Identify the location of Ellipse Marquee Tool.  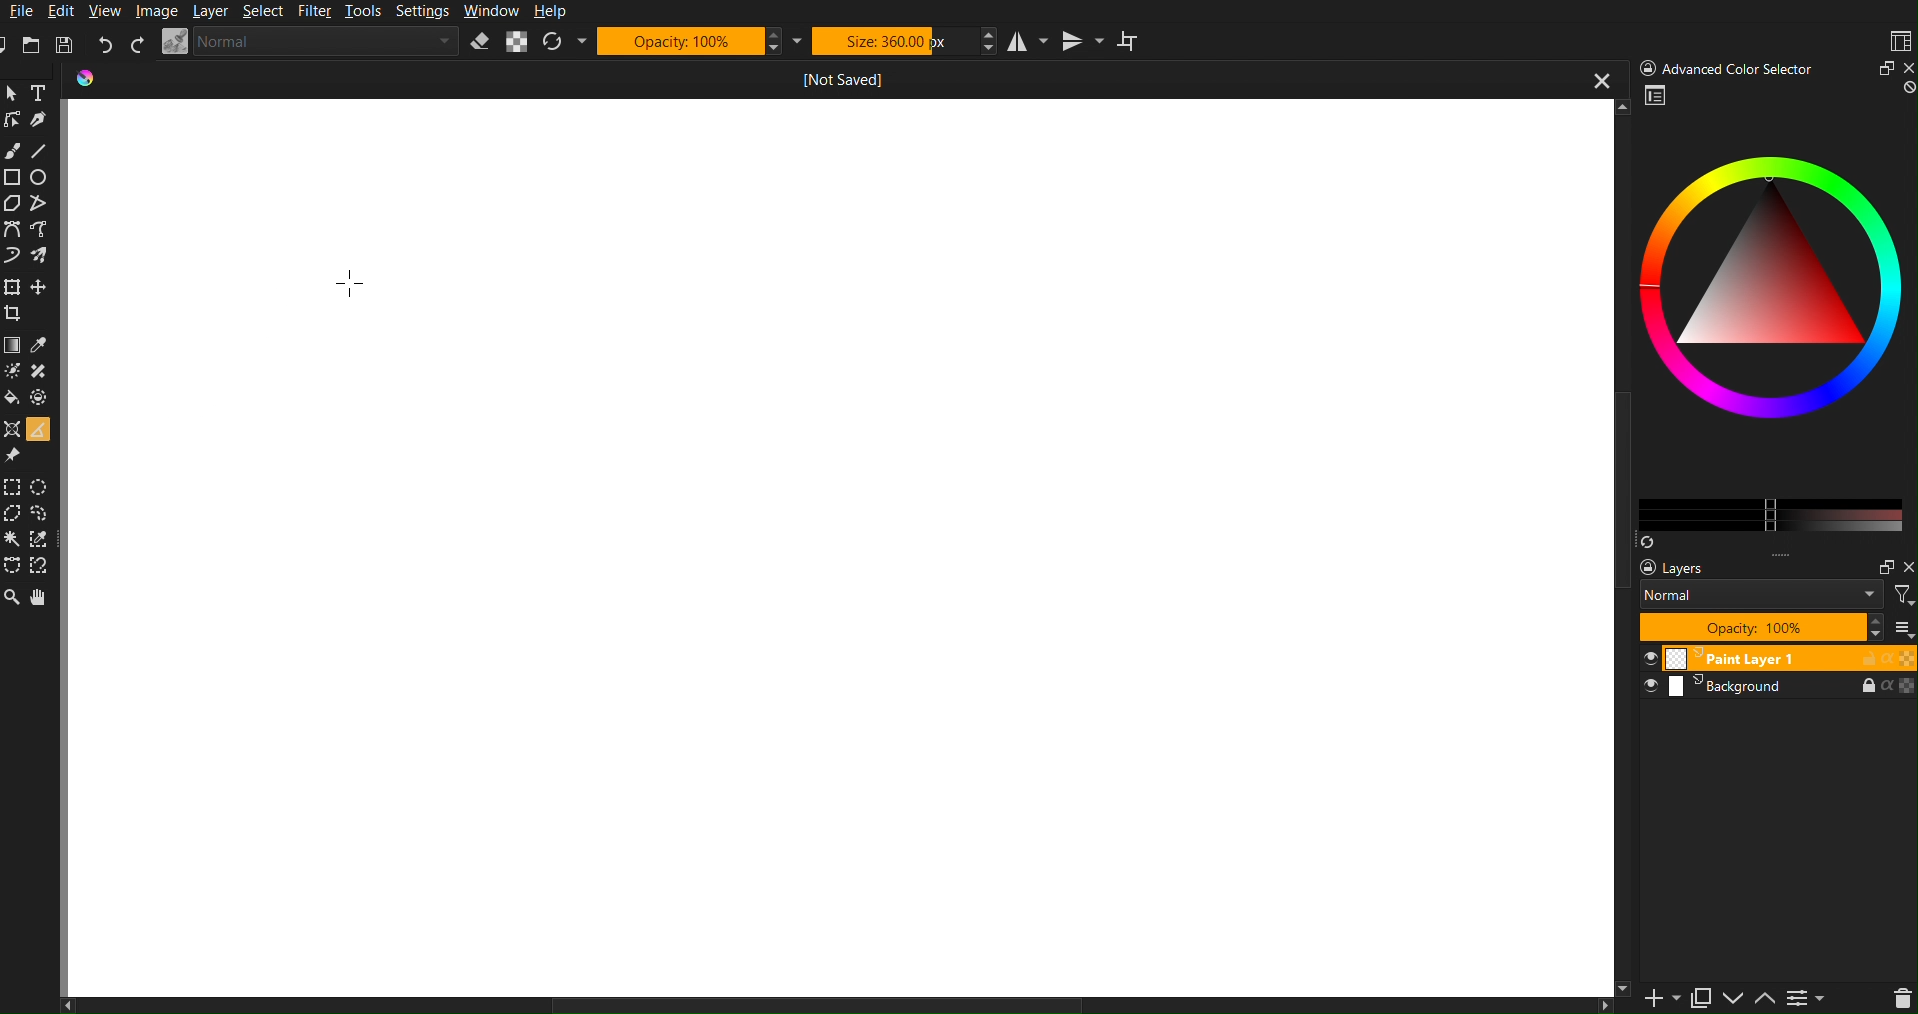
(44, 487).